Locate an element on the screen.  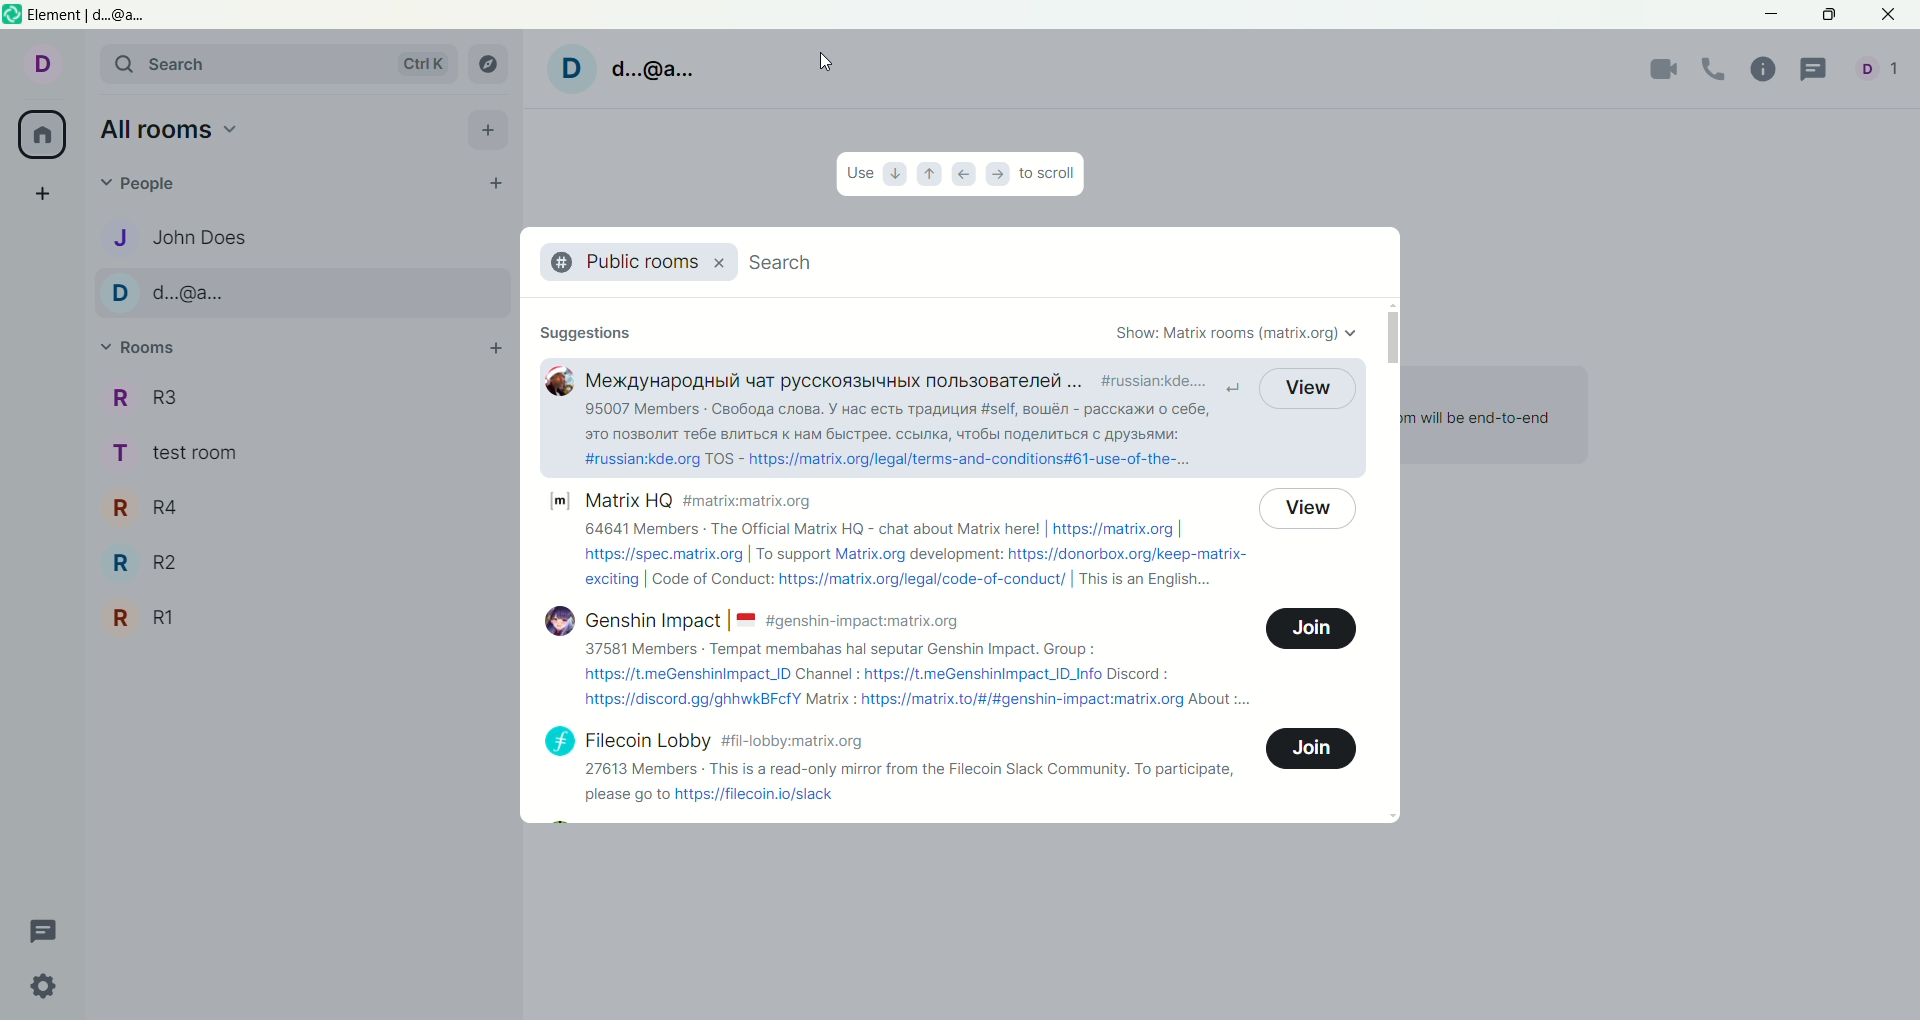
people is located at coordinates (146, 184).